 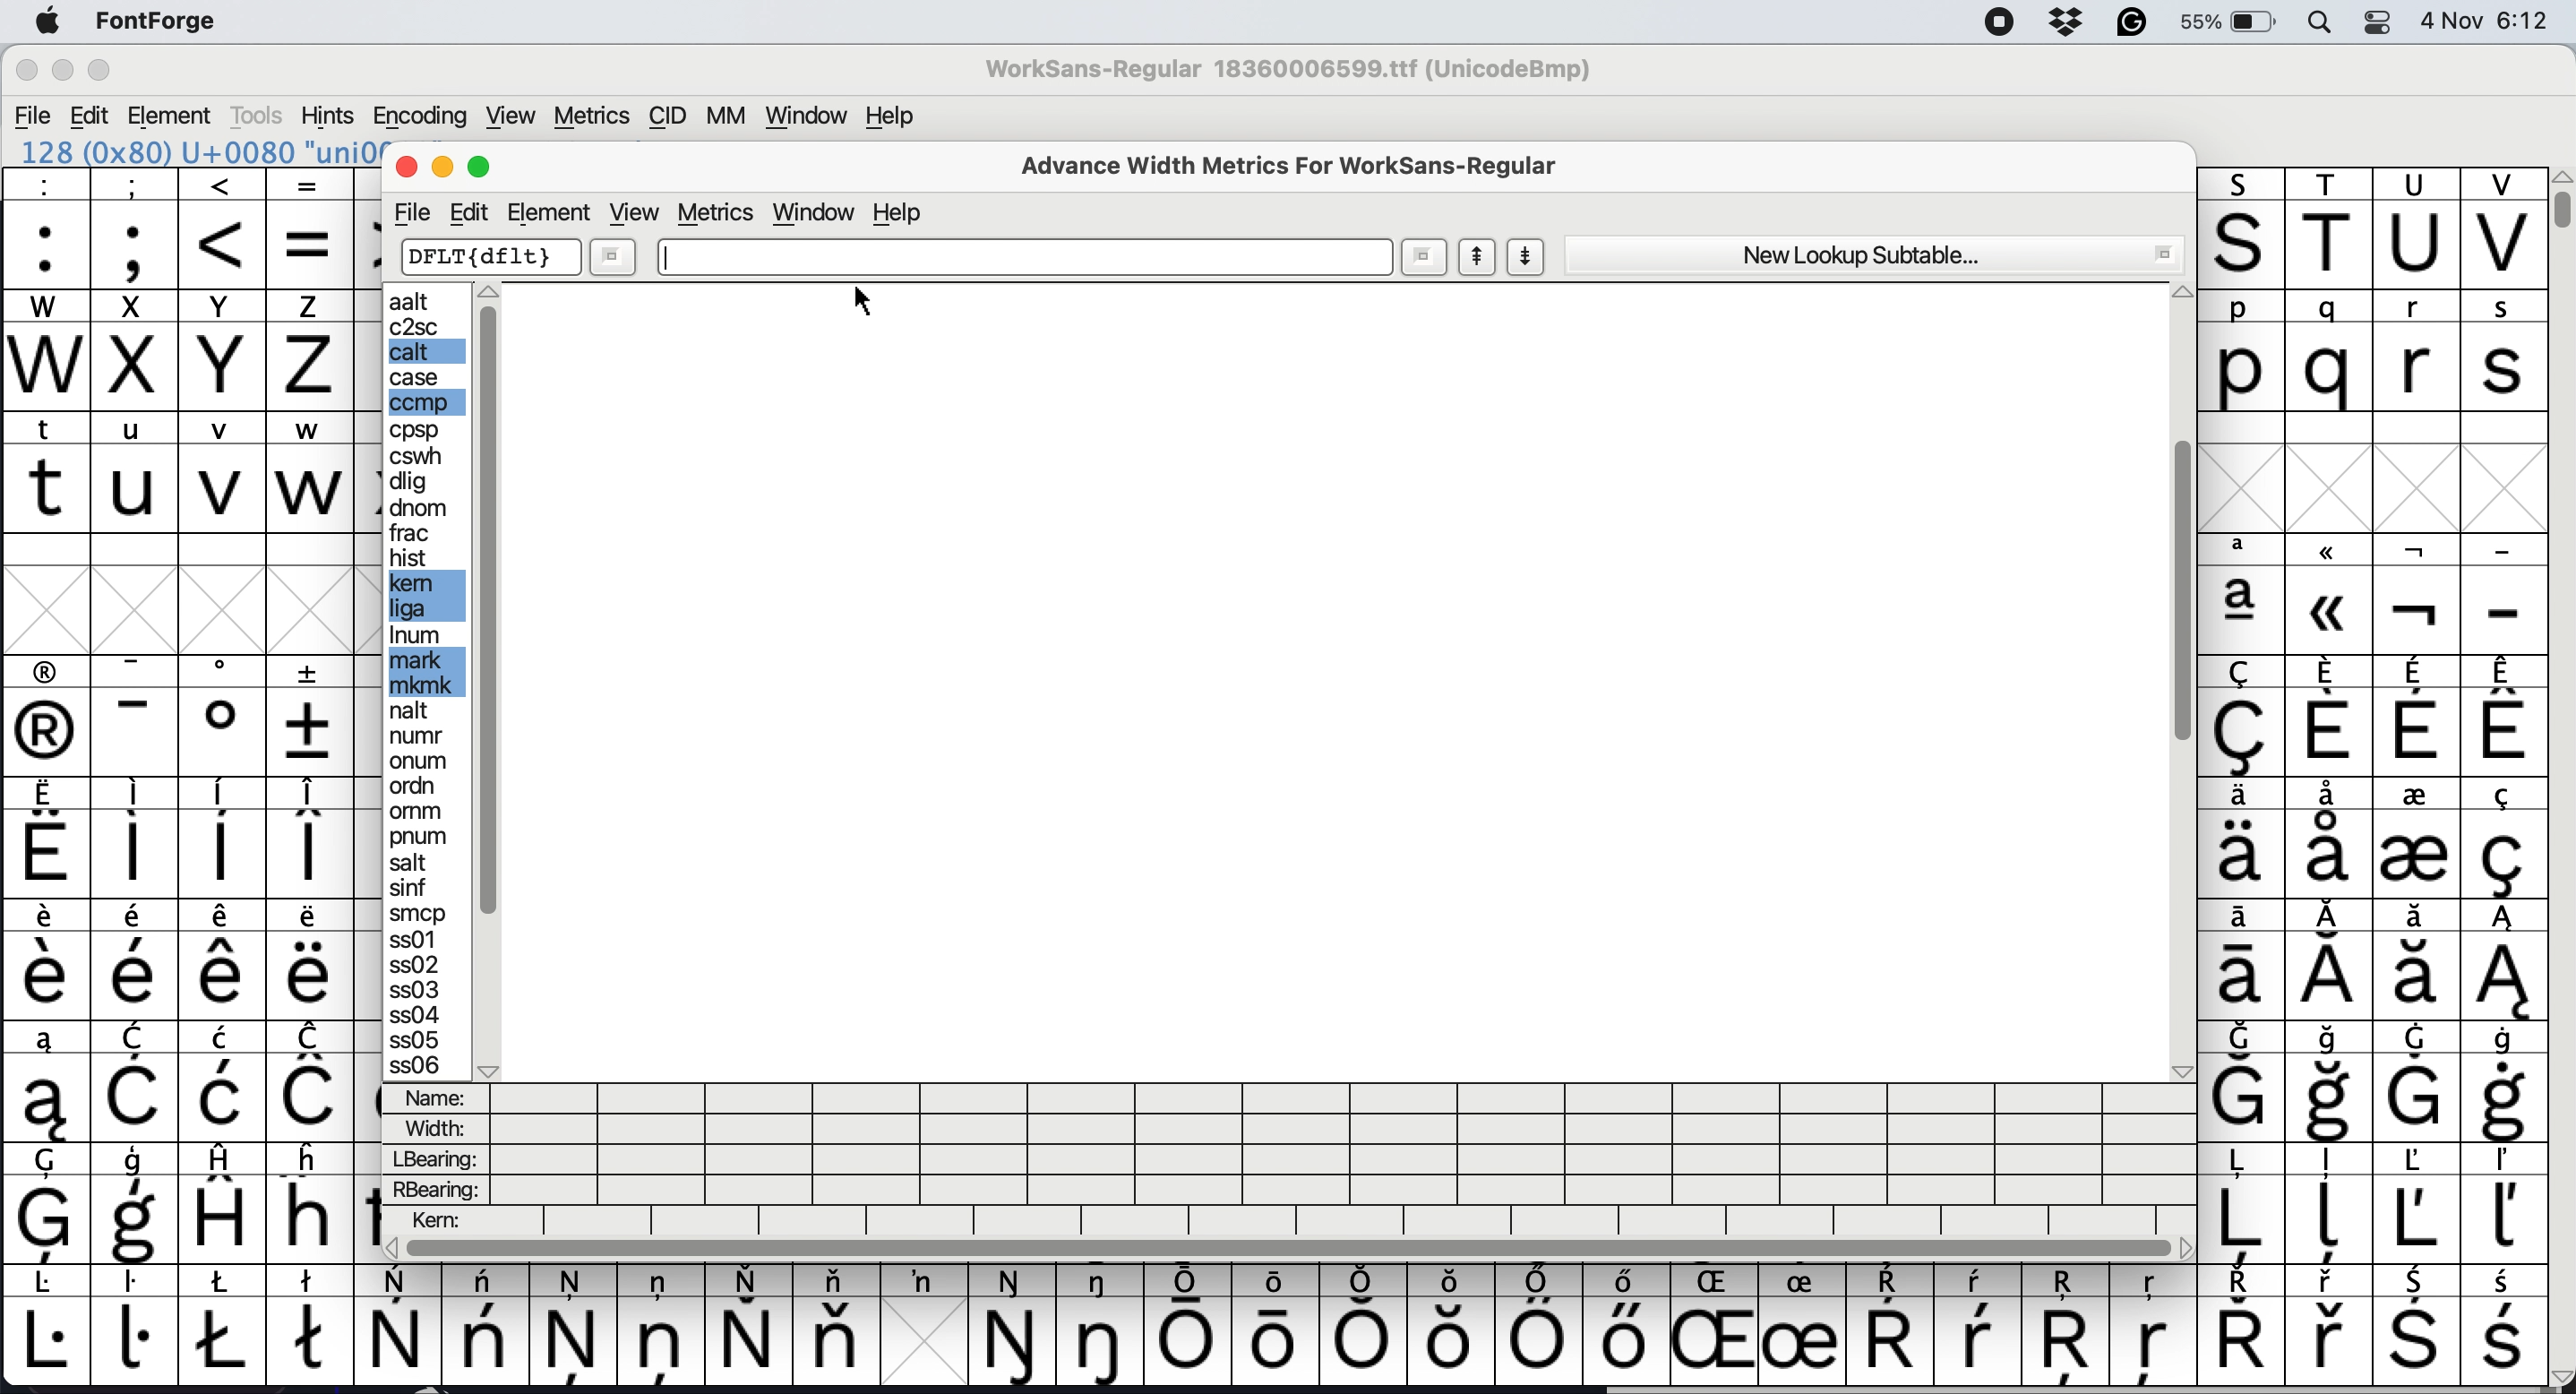 What do you see at coordinates (2384, 22) in the screenshot?
I see `control center` at bounding box center [2384, 22].